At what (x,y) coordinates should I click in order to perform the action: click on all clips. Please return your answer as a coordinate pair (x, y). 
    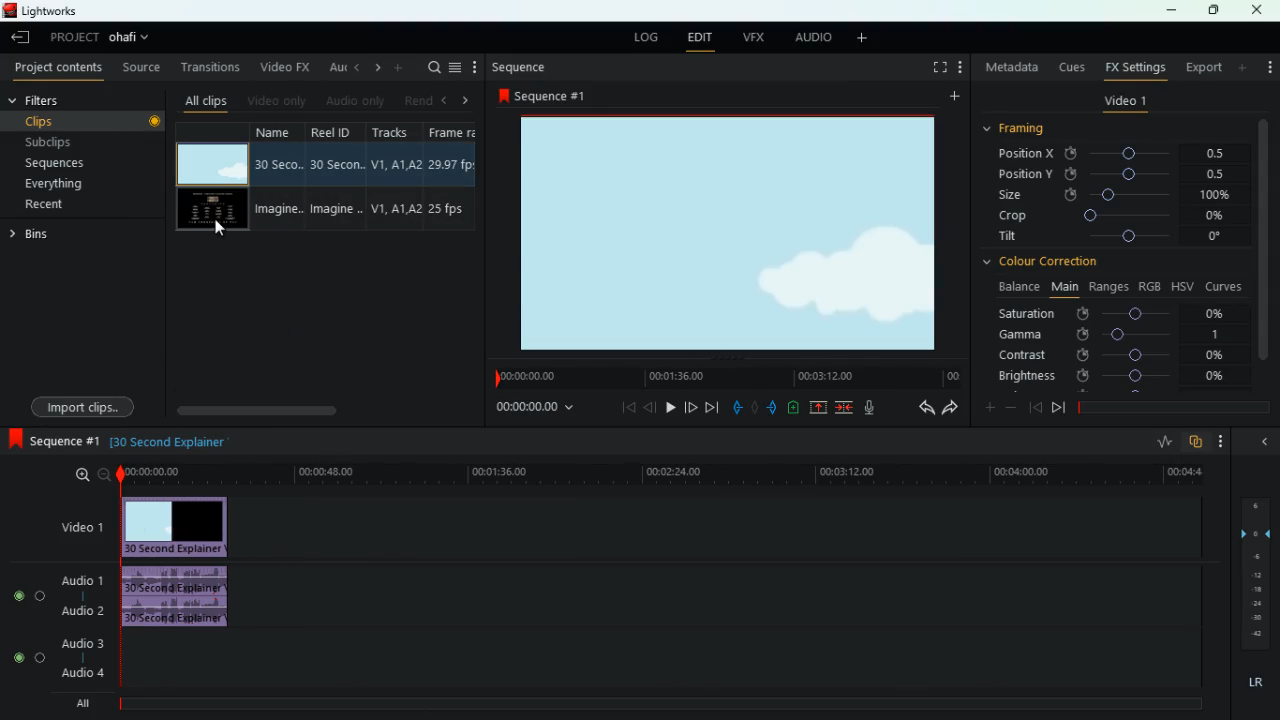
    Looking at the image, I should click on (206, 100).